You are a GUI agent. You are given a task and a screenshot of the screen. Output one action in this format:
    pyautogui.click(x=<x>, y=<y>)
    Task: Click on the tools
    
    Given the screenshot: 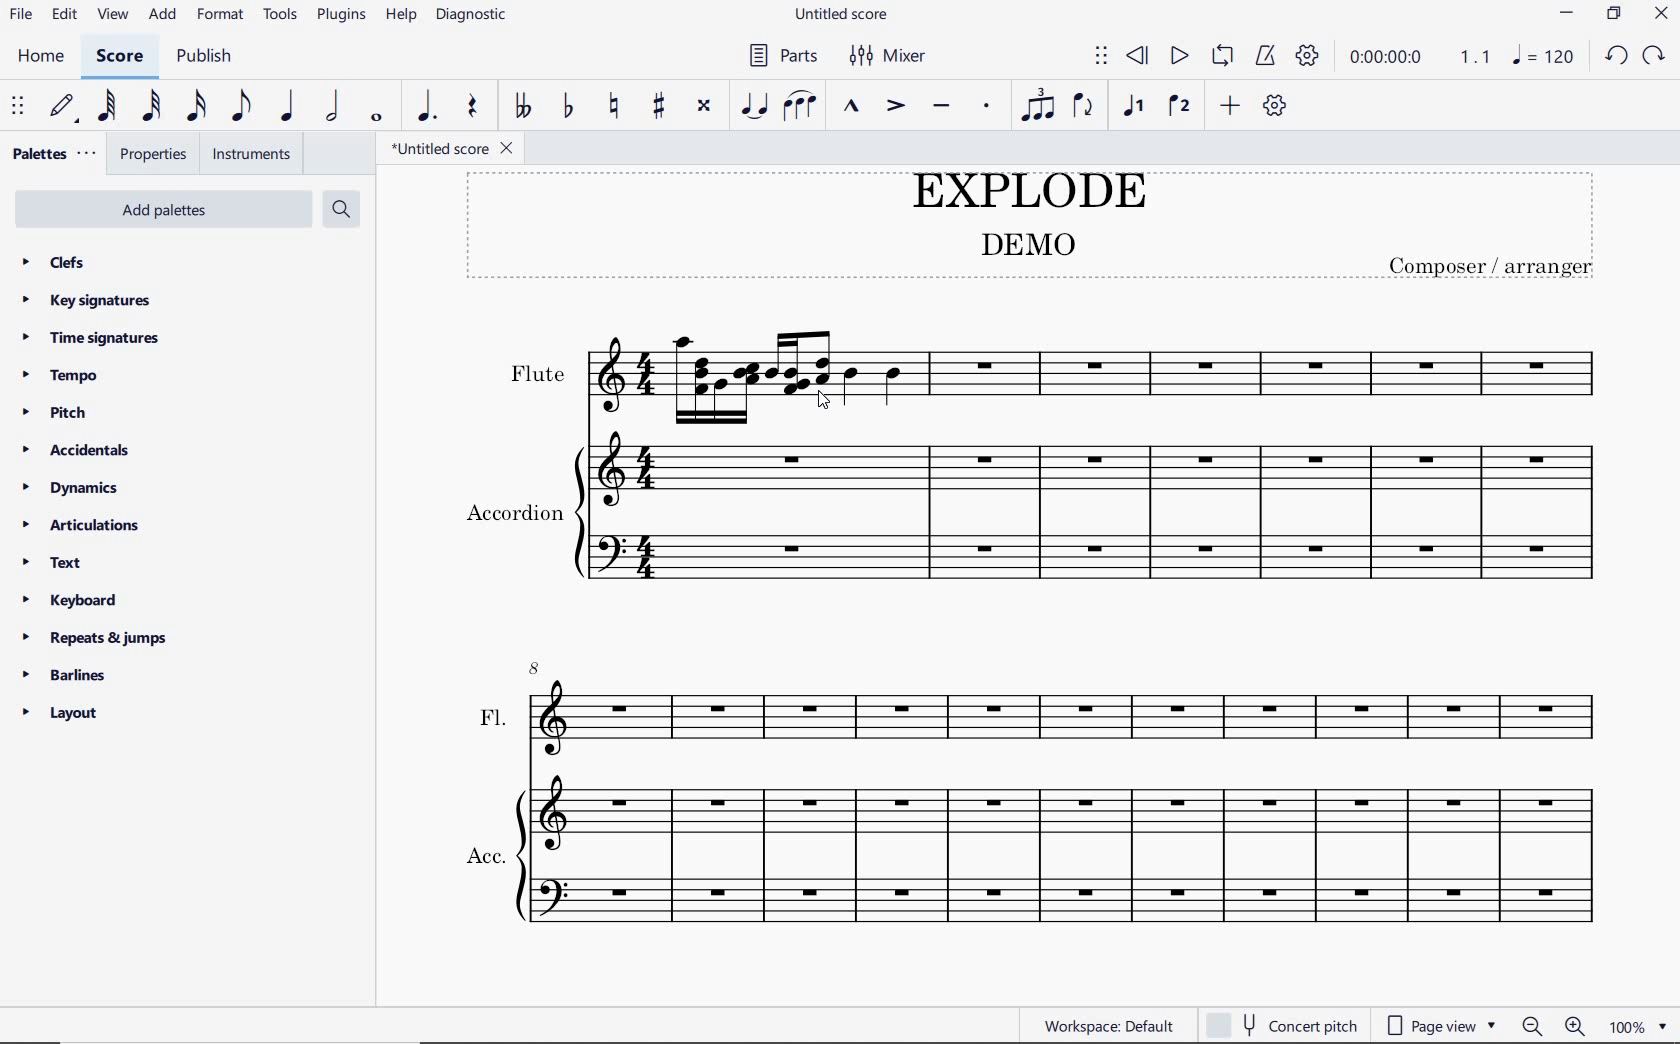 What is the action you would take?
    pyautogui.click(x=282, y=17)
    